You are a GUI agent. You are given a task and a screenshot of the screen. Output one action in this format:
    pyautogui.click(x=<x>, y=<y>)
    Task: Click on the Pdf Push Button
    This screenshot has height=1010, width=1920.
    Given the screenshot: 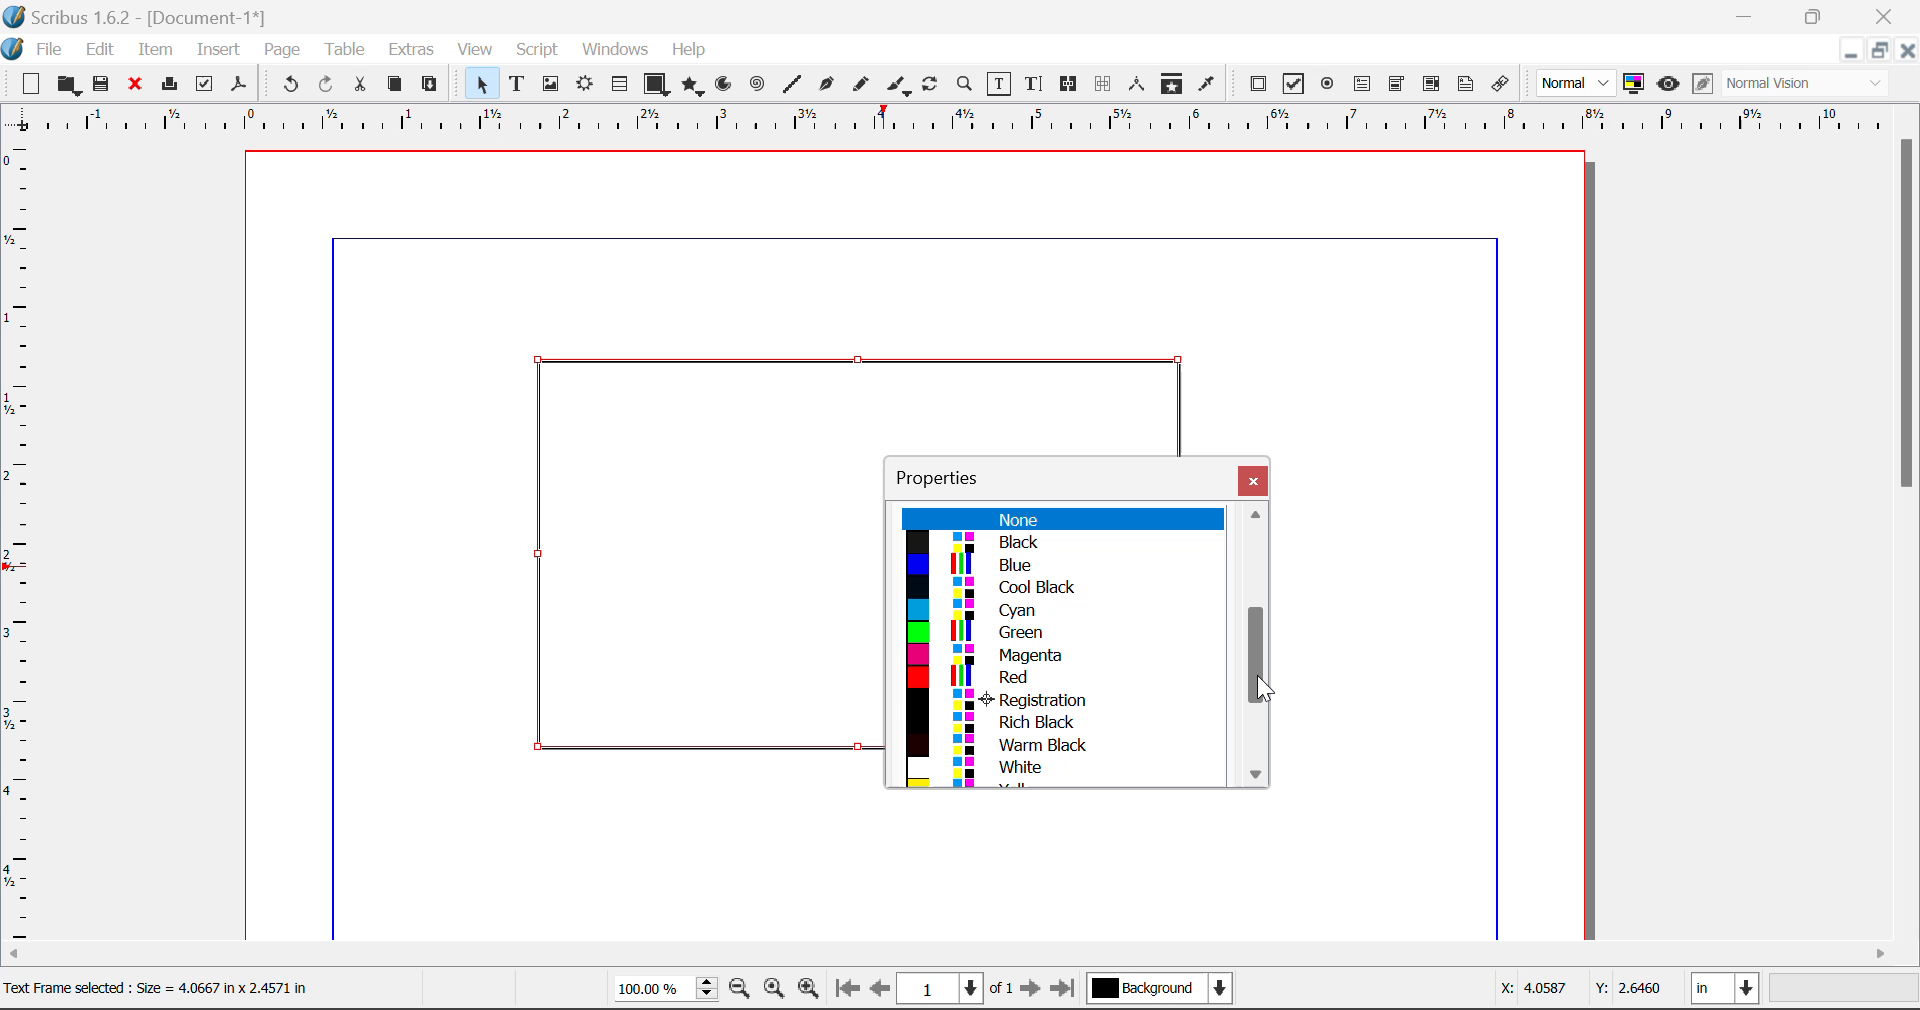 What is the action you would take?
    pyautogui.click(x=1258, y=83)
    